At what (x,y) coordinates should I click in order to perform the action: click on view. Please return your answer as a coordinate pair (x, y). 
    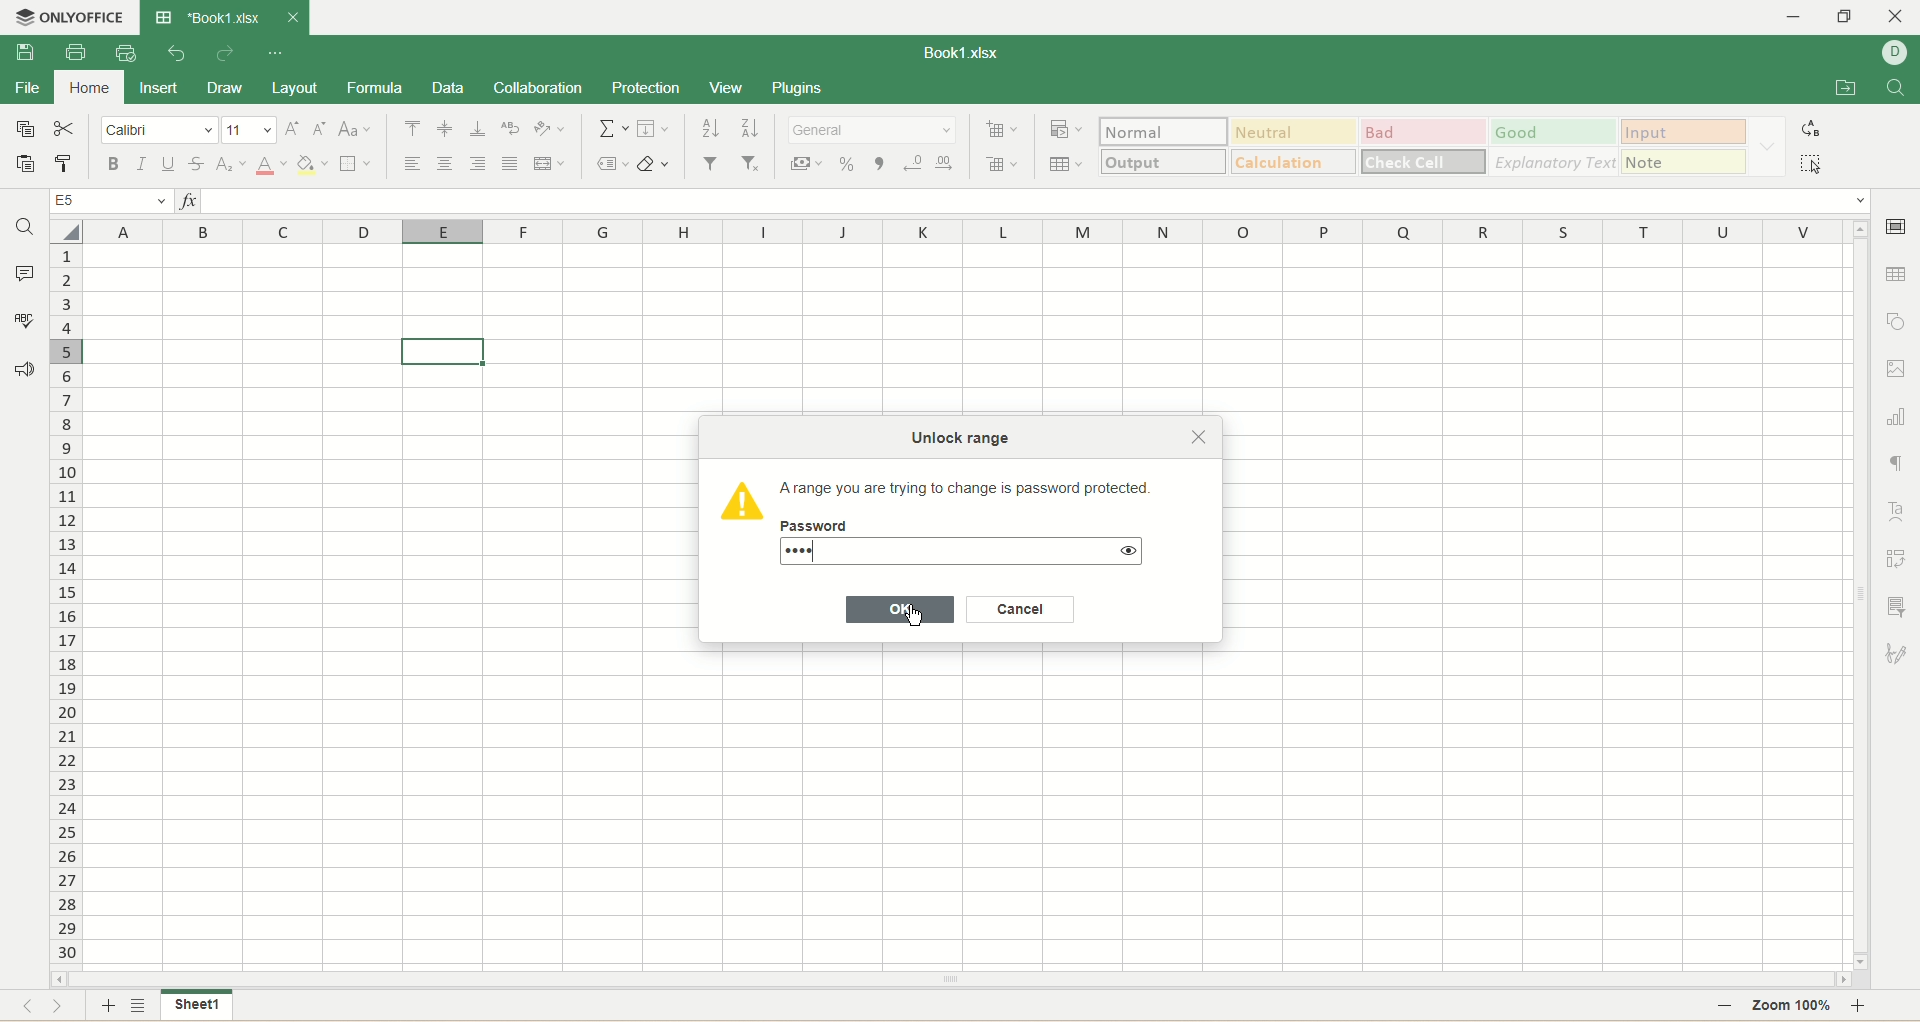
    Looking at the image, I should click on (726, 87).